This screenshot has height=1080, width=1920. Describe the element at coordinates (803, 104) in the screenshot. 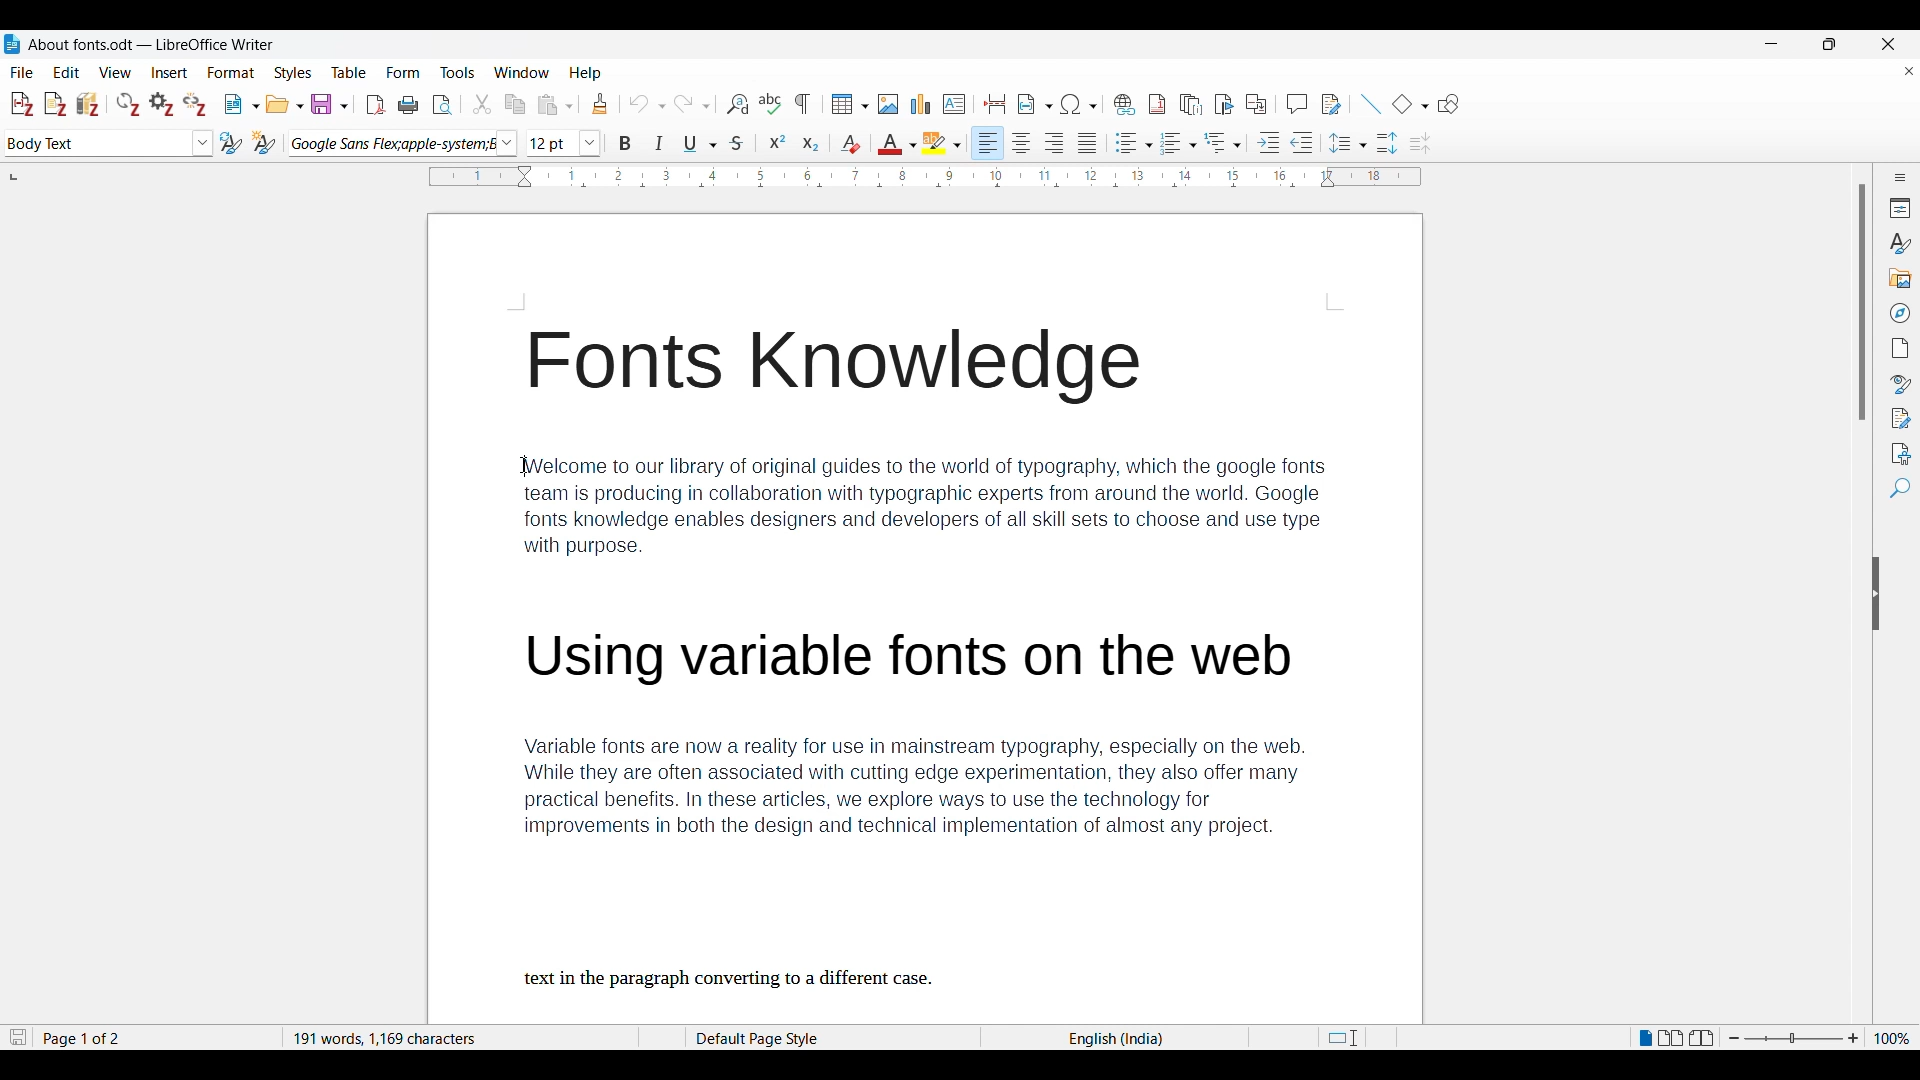

I see `Toggle formatting marks` at that location.